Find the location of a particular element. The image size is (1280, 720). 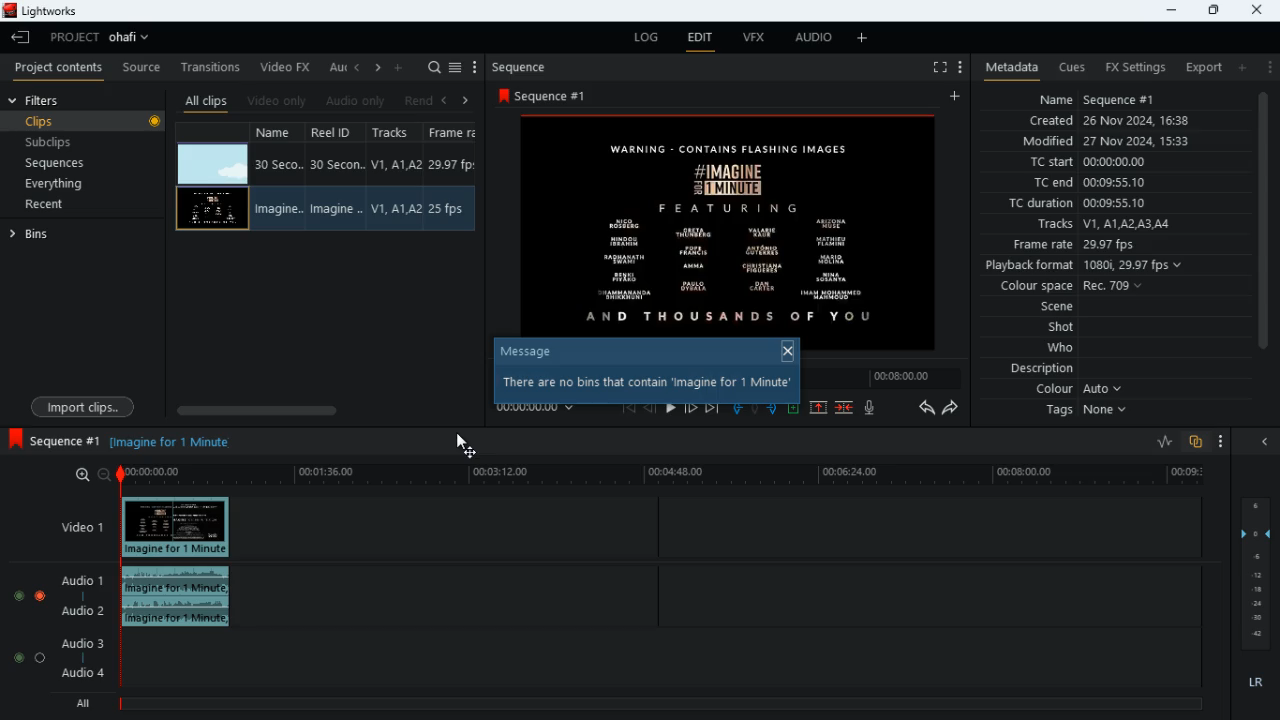

shot is located at coordinates (1061, 328).